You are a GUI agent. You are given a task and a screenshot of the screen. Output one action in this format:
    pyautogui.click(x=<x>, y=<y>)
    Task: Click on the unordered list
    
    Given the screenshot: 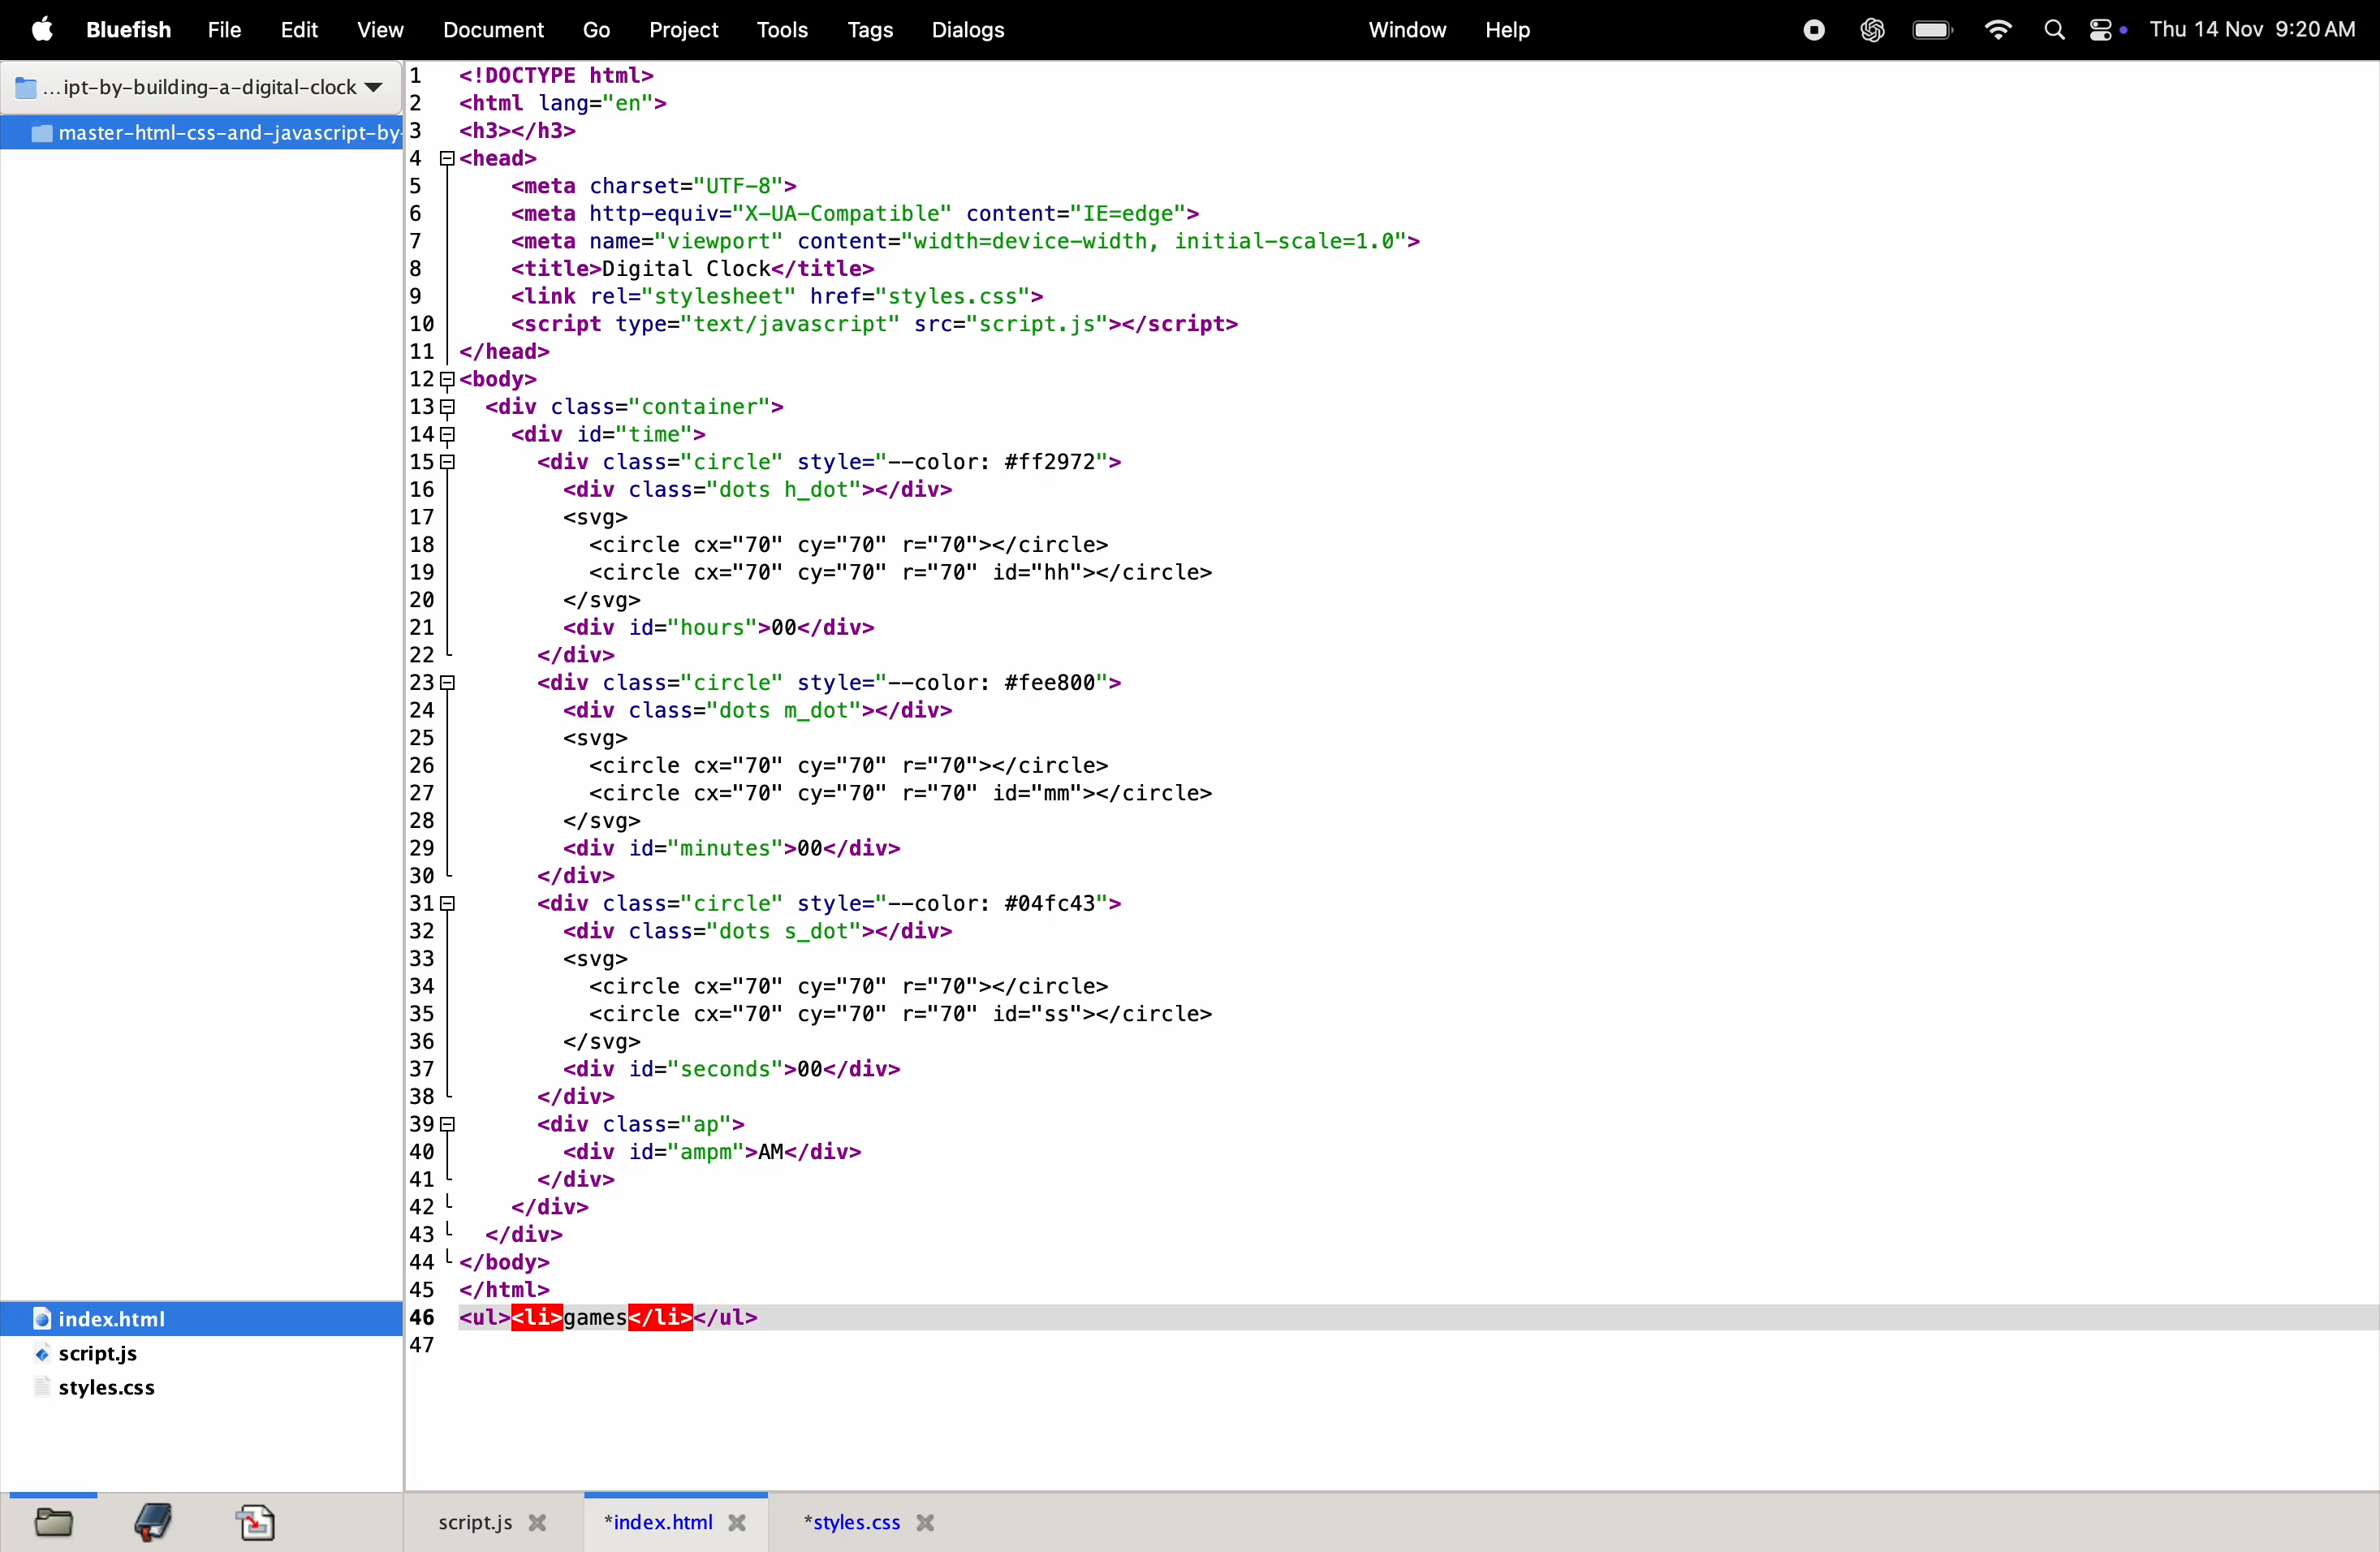 What is the action you would take?
    pyautogui.click(x=528, y=1321)
    